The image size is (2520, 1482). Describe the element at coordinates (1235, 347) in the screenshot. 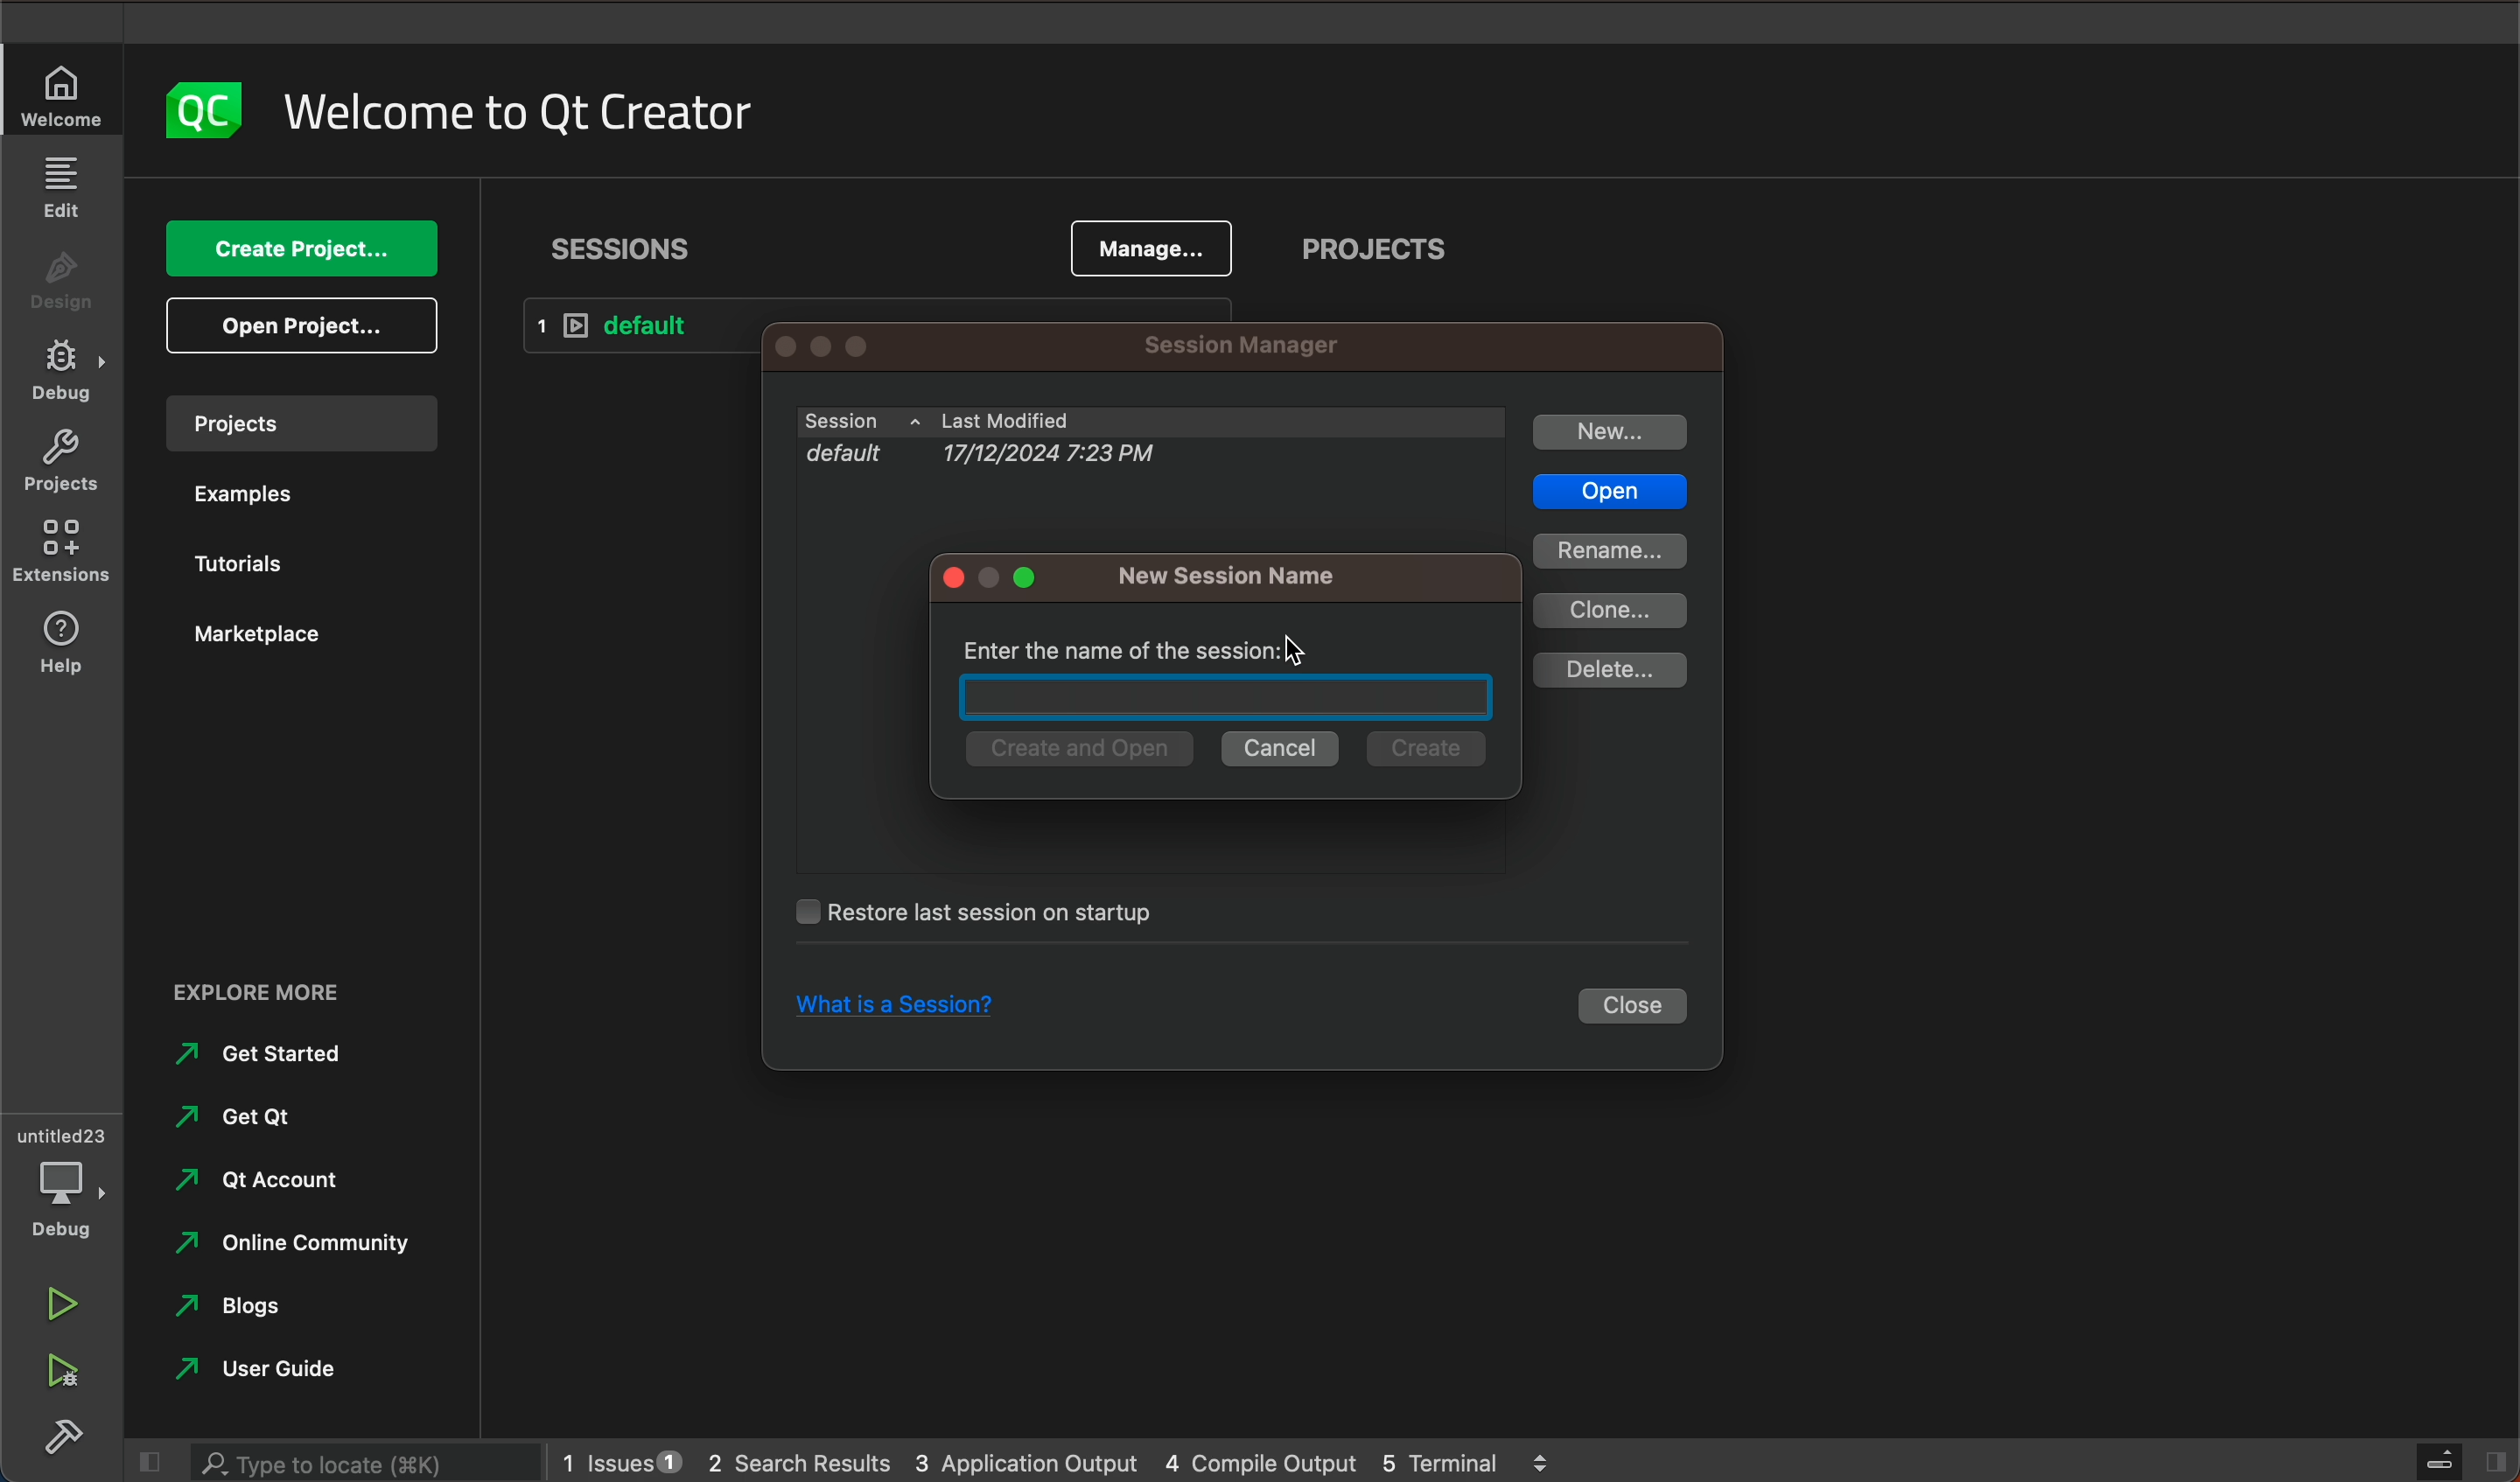

I see `session manager` at that location.